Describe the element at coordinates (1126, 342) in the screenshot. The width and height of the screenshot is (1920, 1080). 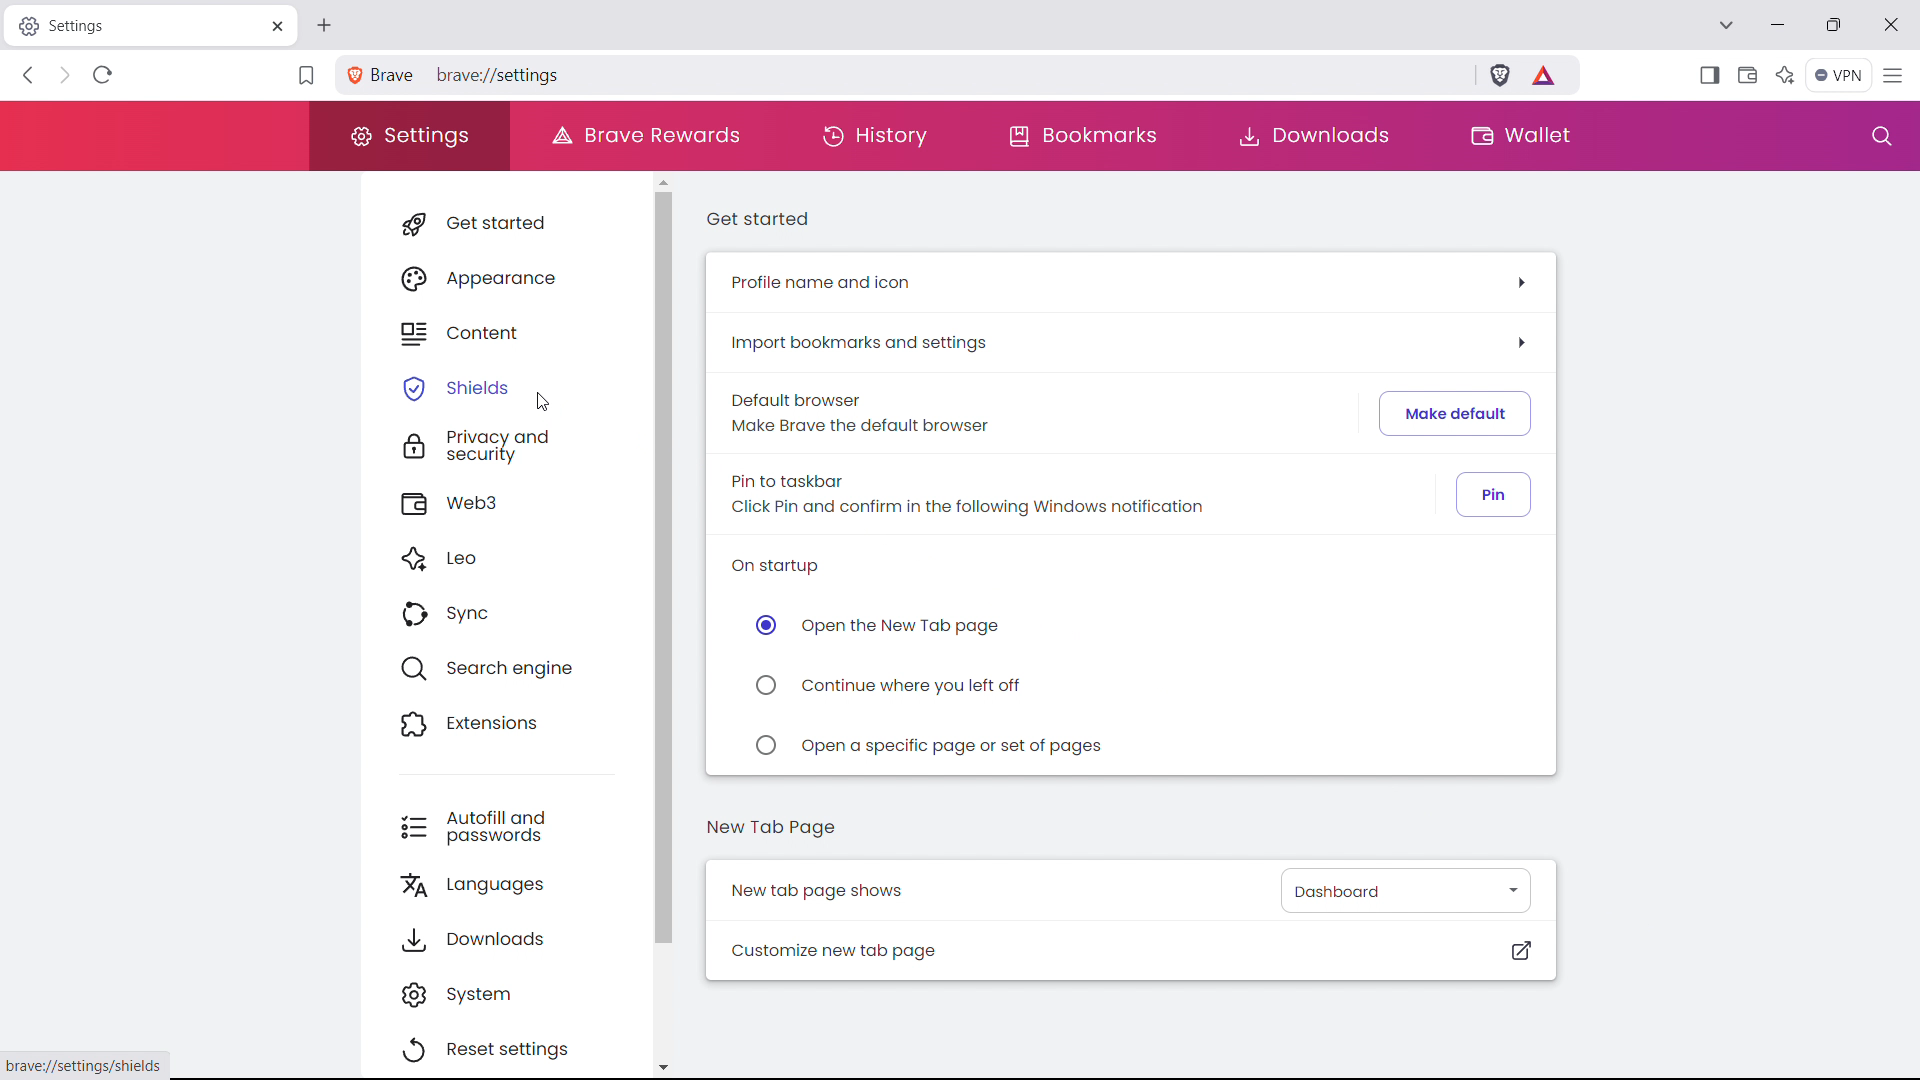
I see `import bookmarks and settings` at that location.